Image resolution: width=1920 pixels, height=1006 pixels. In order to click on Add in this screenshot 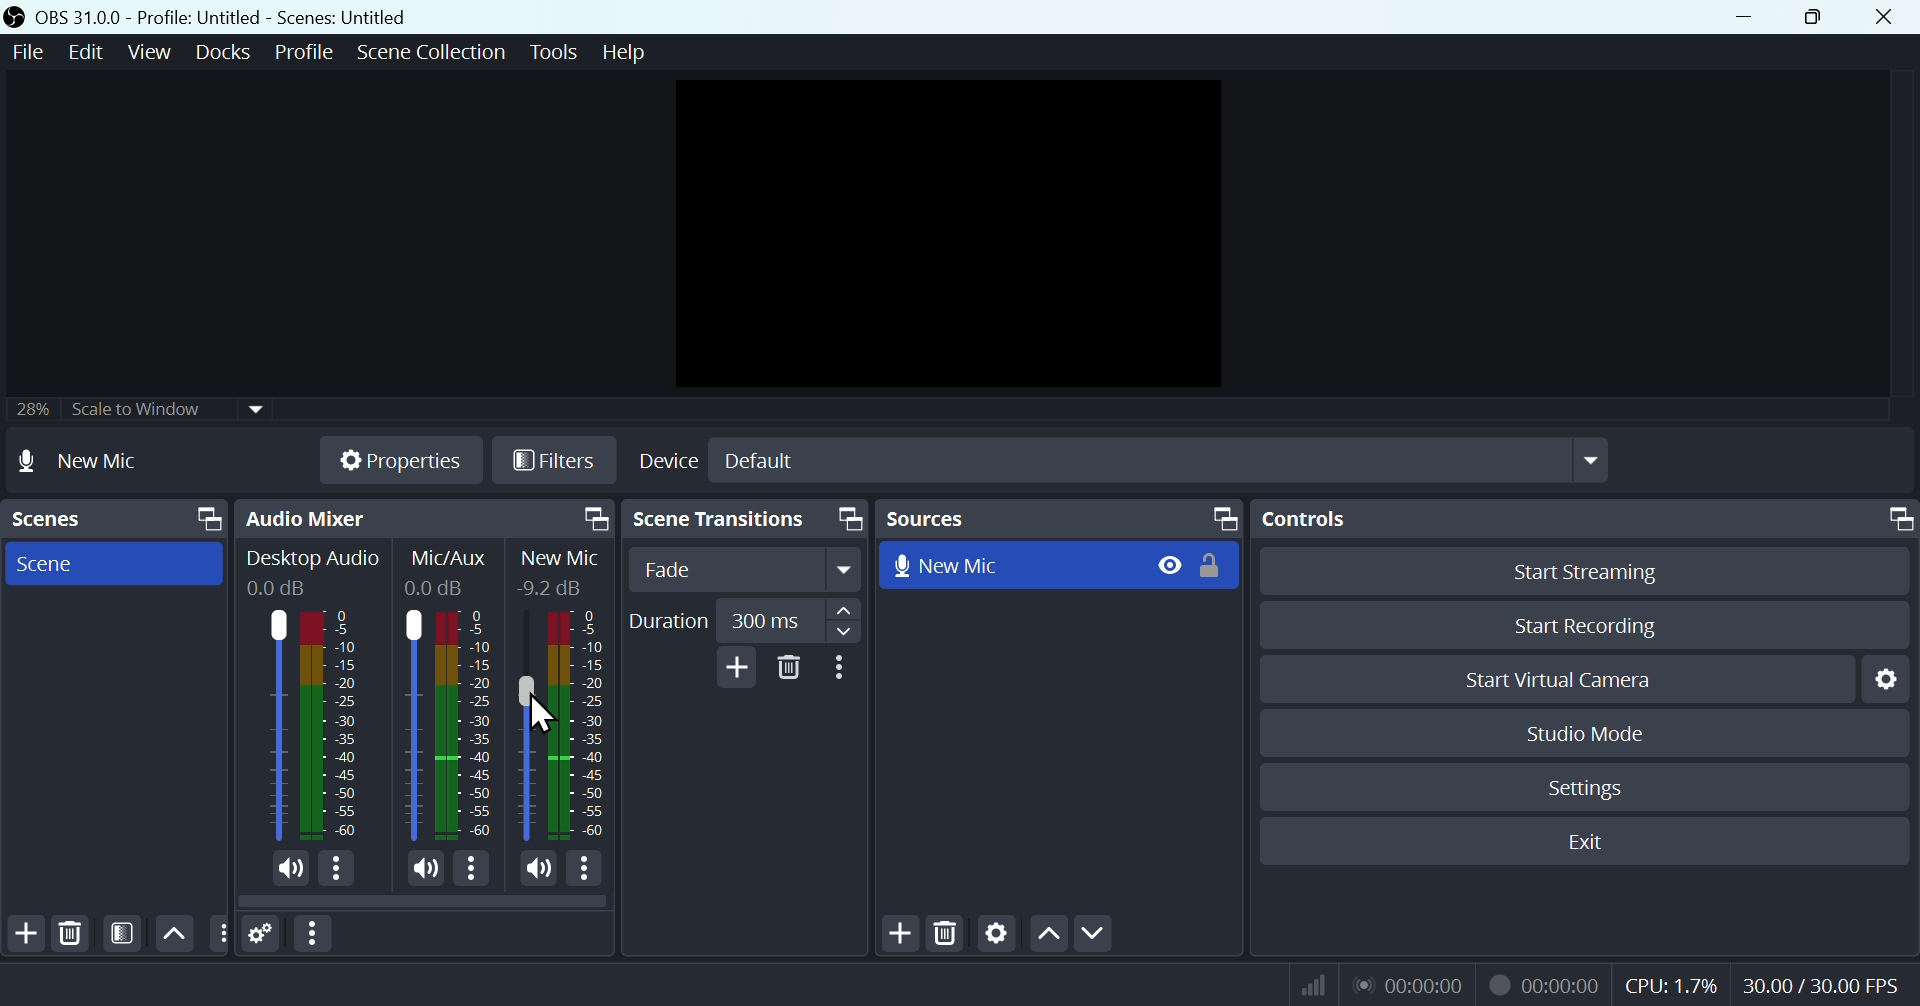, I will do `click(903, 935)`.